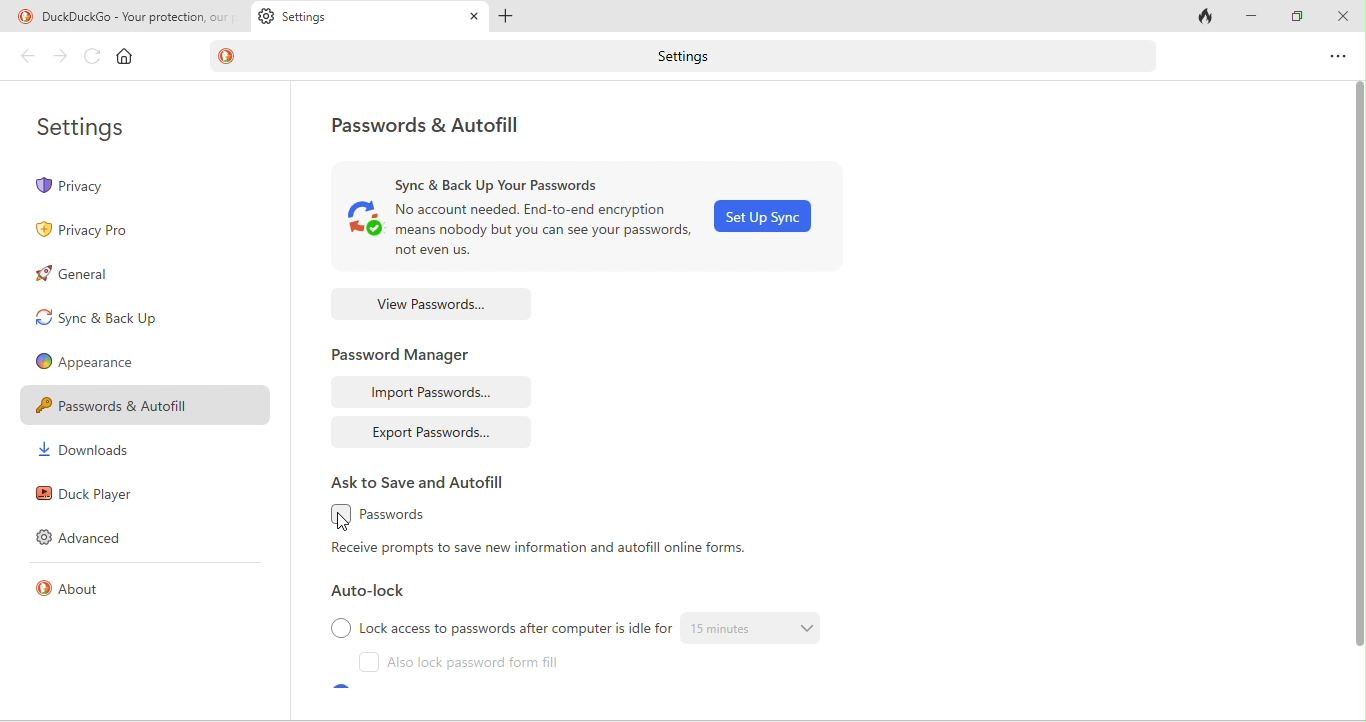 The width and height of the screenshot is (1366, 722). Describe the element at coordinates (139, 14) in the screenshot. I see `duckduckgo-your protection our priority` at that location.